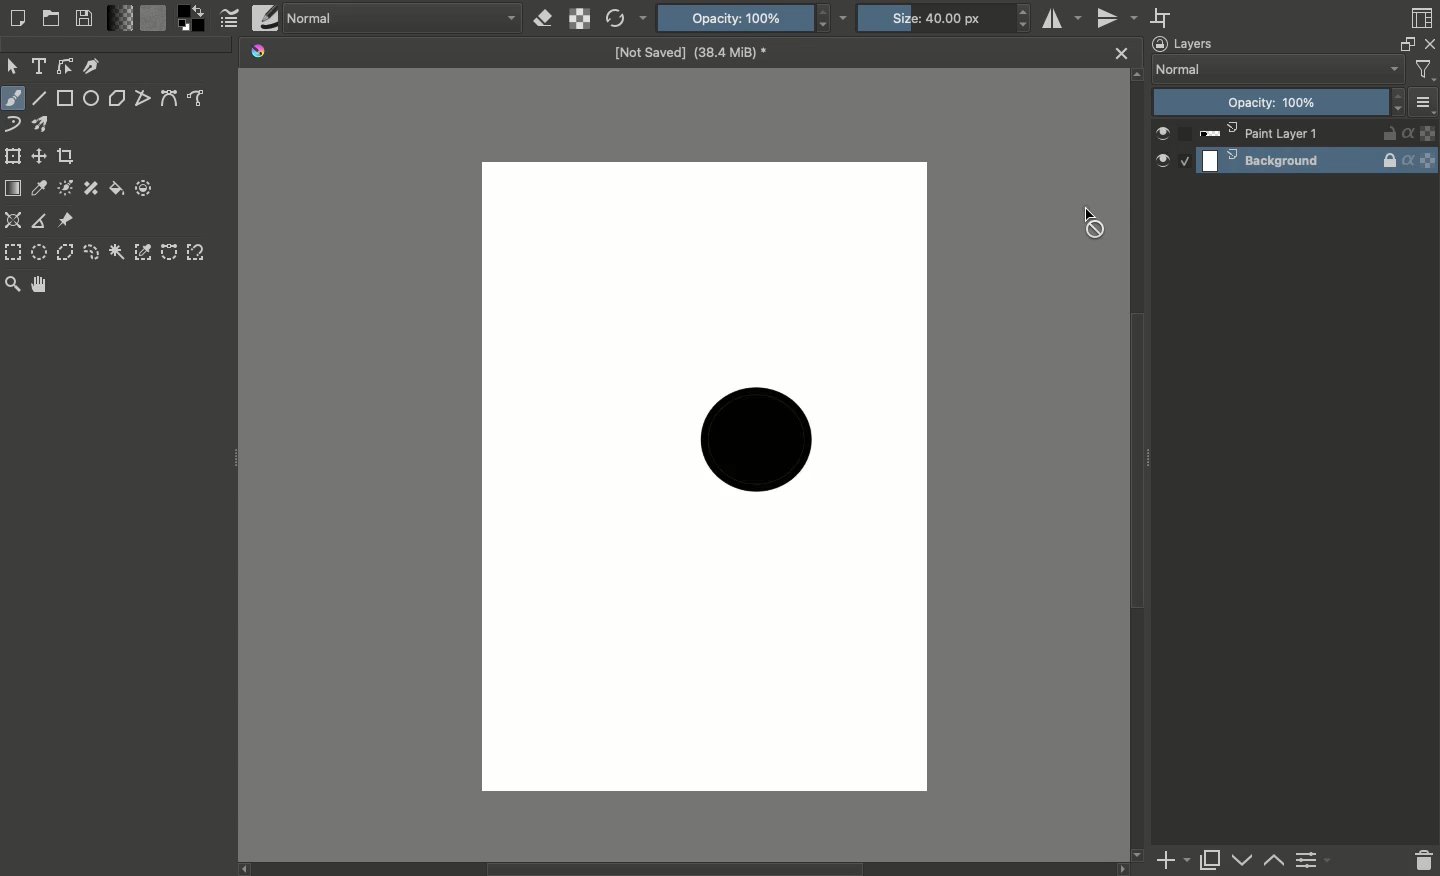 The width and height of the screenshot is (1440, 876). Describe the element at coordinates (1426, 70) in the screenshot. I see `Sorting and filtering` at that location.